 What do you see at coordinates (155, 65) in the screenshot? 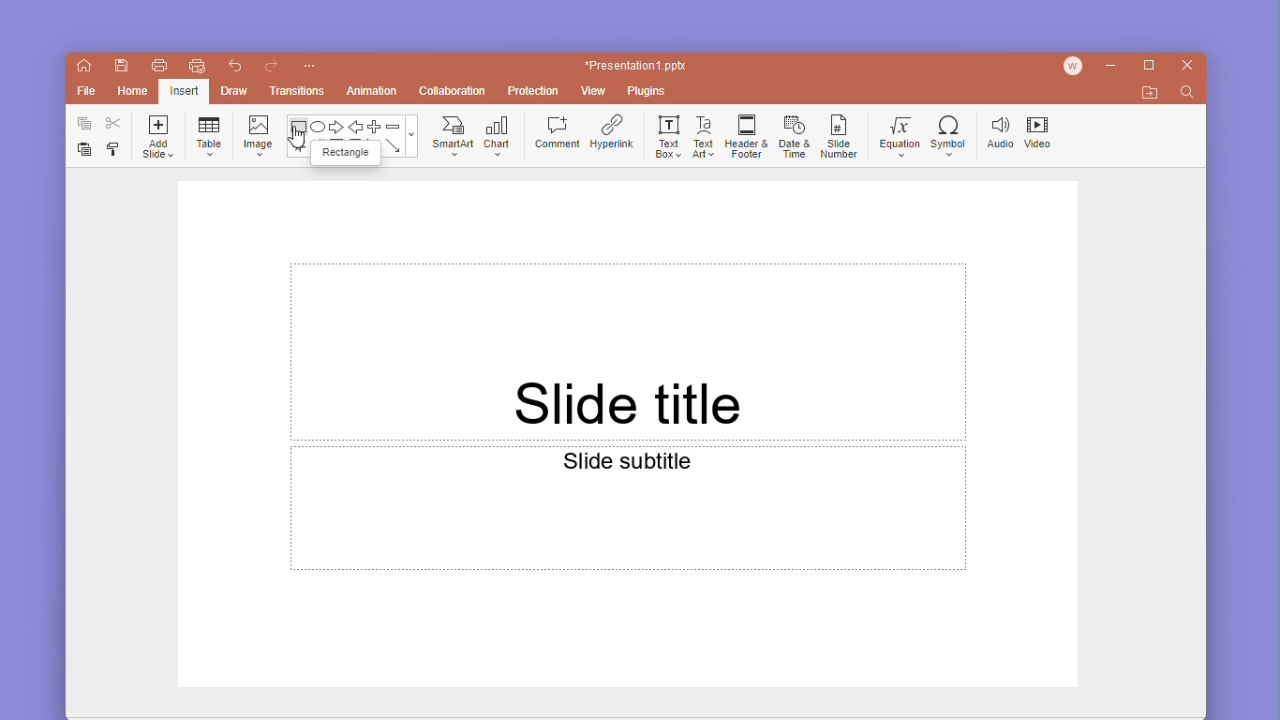
I see `print file` at bounding box center [155, 65].